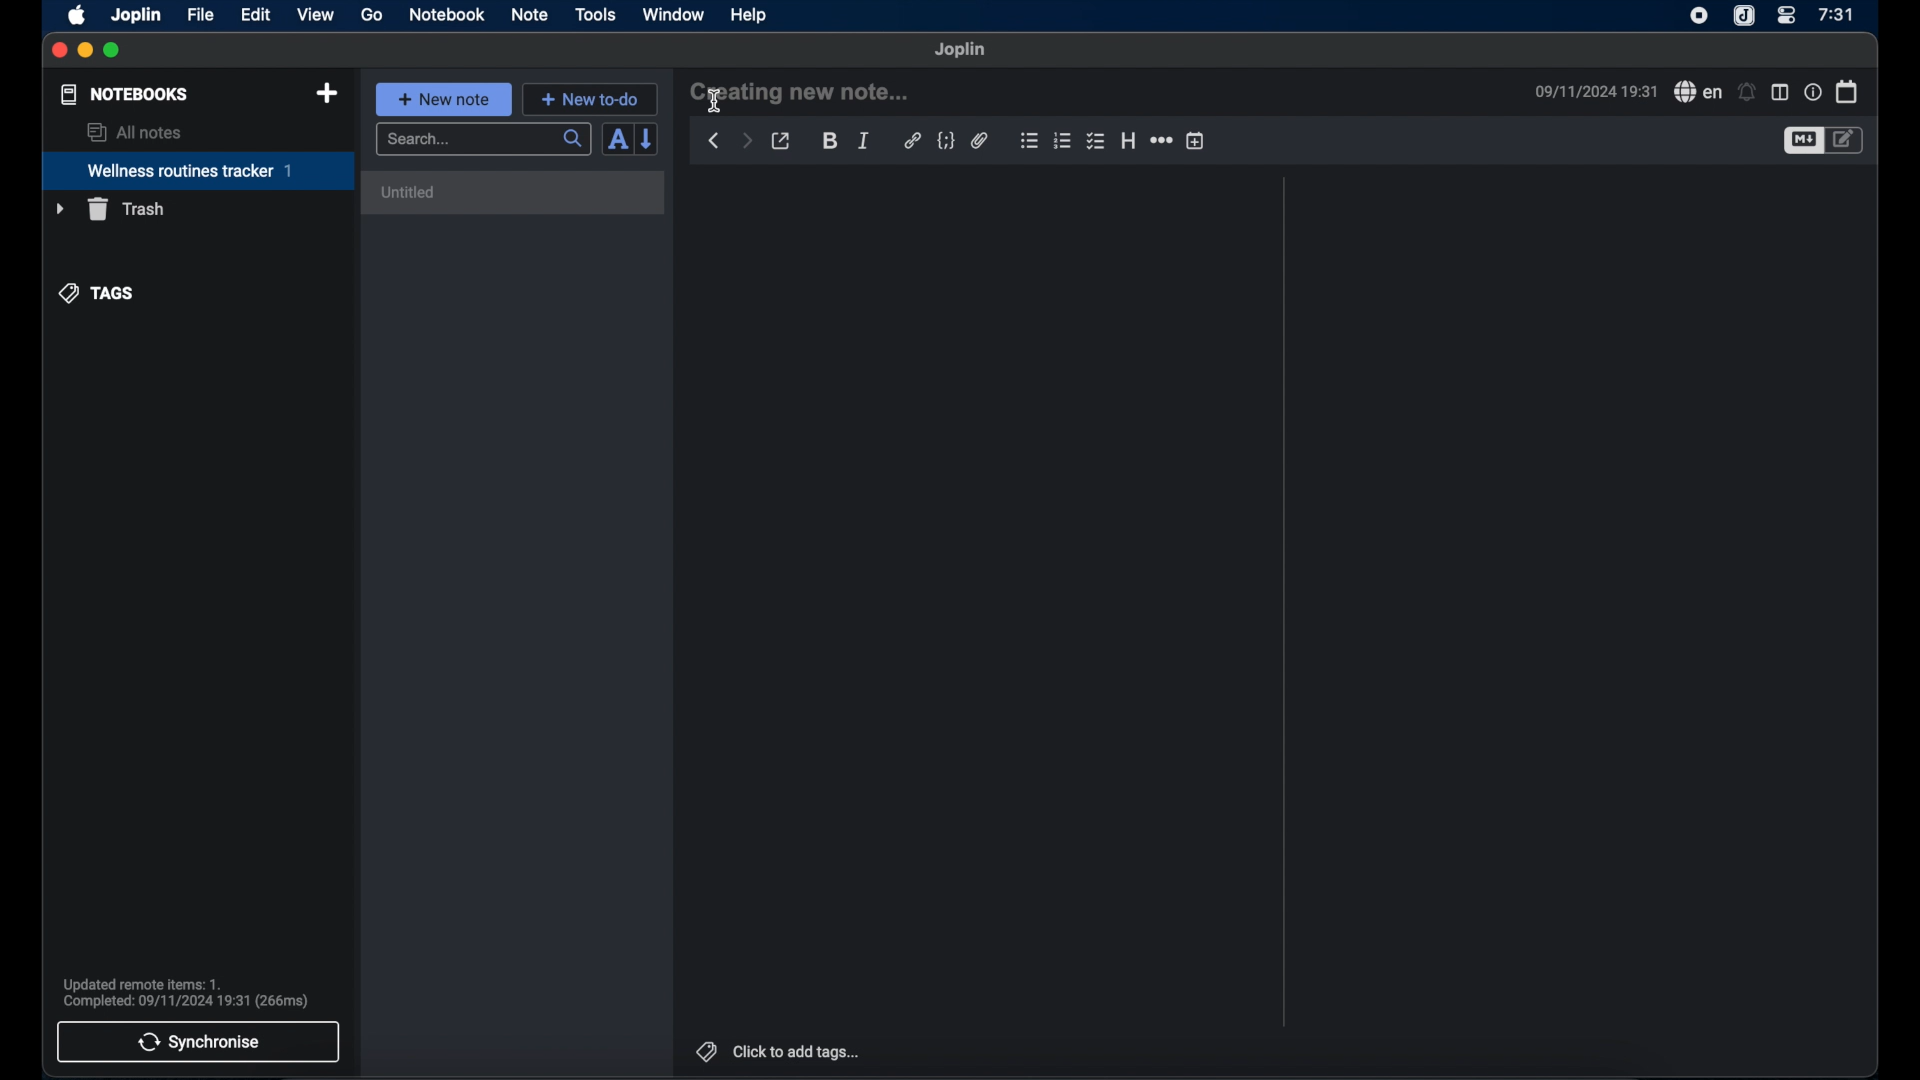 Image resolution: width=1920 pixels, height=1080 pixels. Describe the element at coordinates (530, 16) in the screenshot. I see `note` at that location.